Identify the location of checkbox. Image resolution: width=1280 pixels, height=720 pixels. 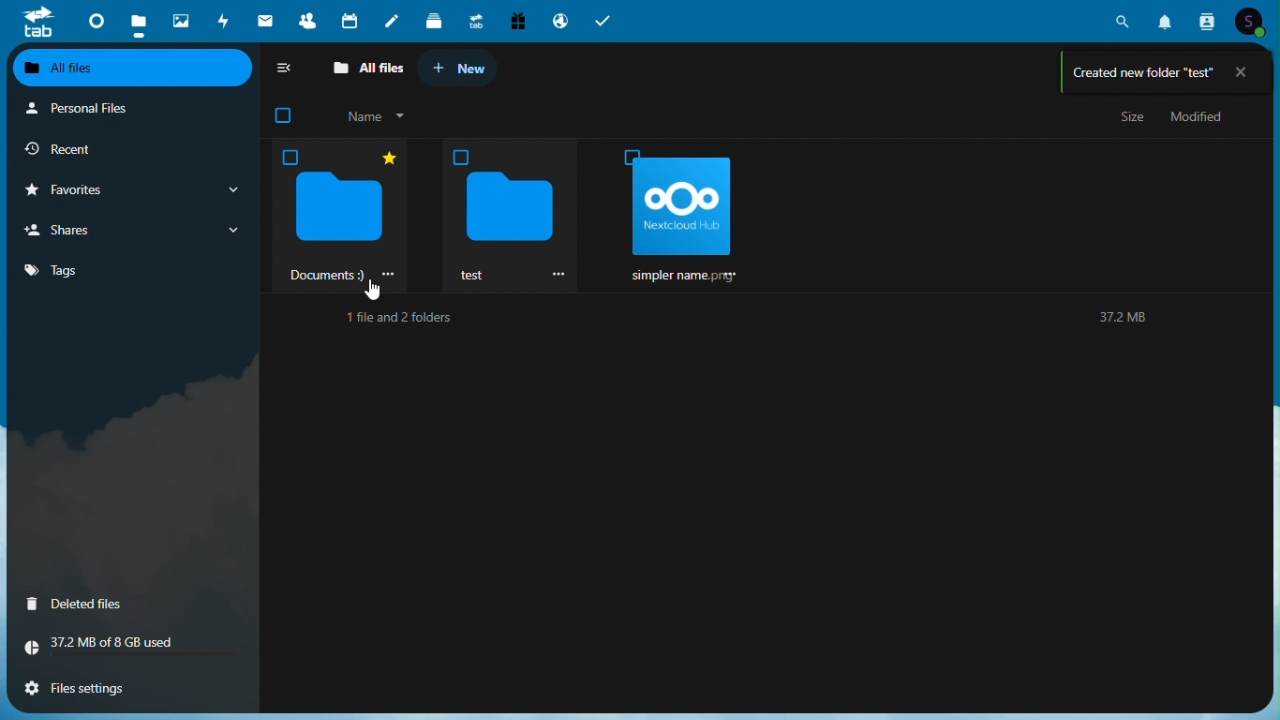
(286, 116).